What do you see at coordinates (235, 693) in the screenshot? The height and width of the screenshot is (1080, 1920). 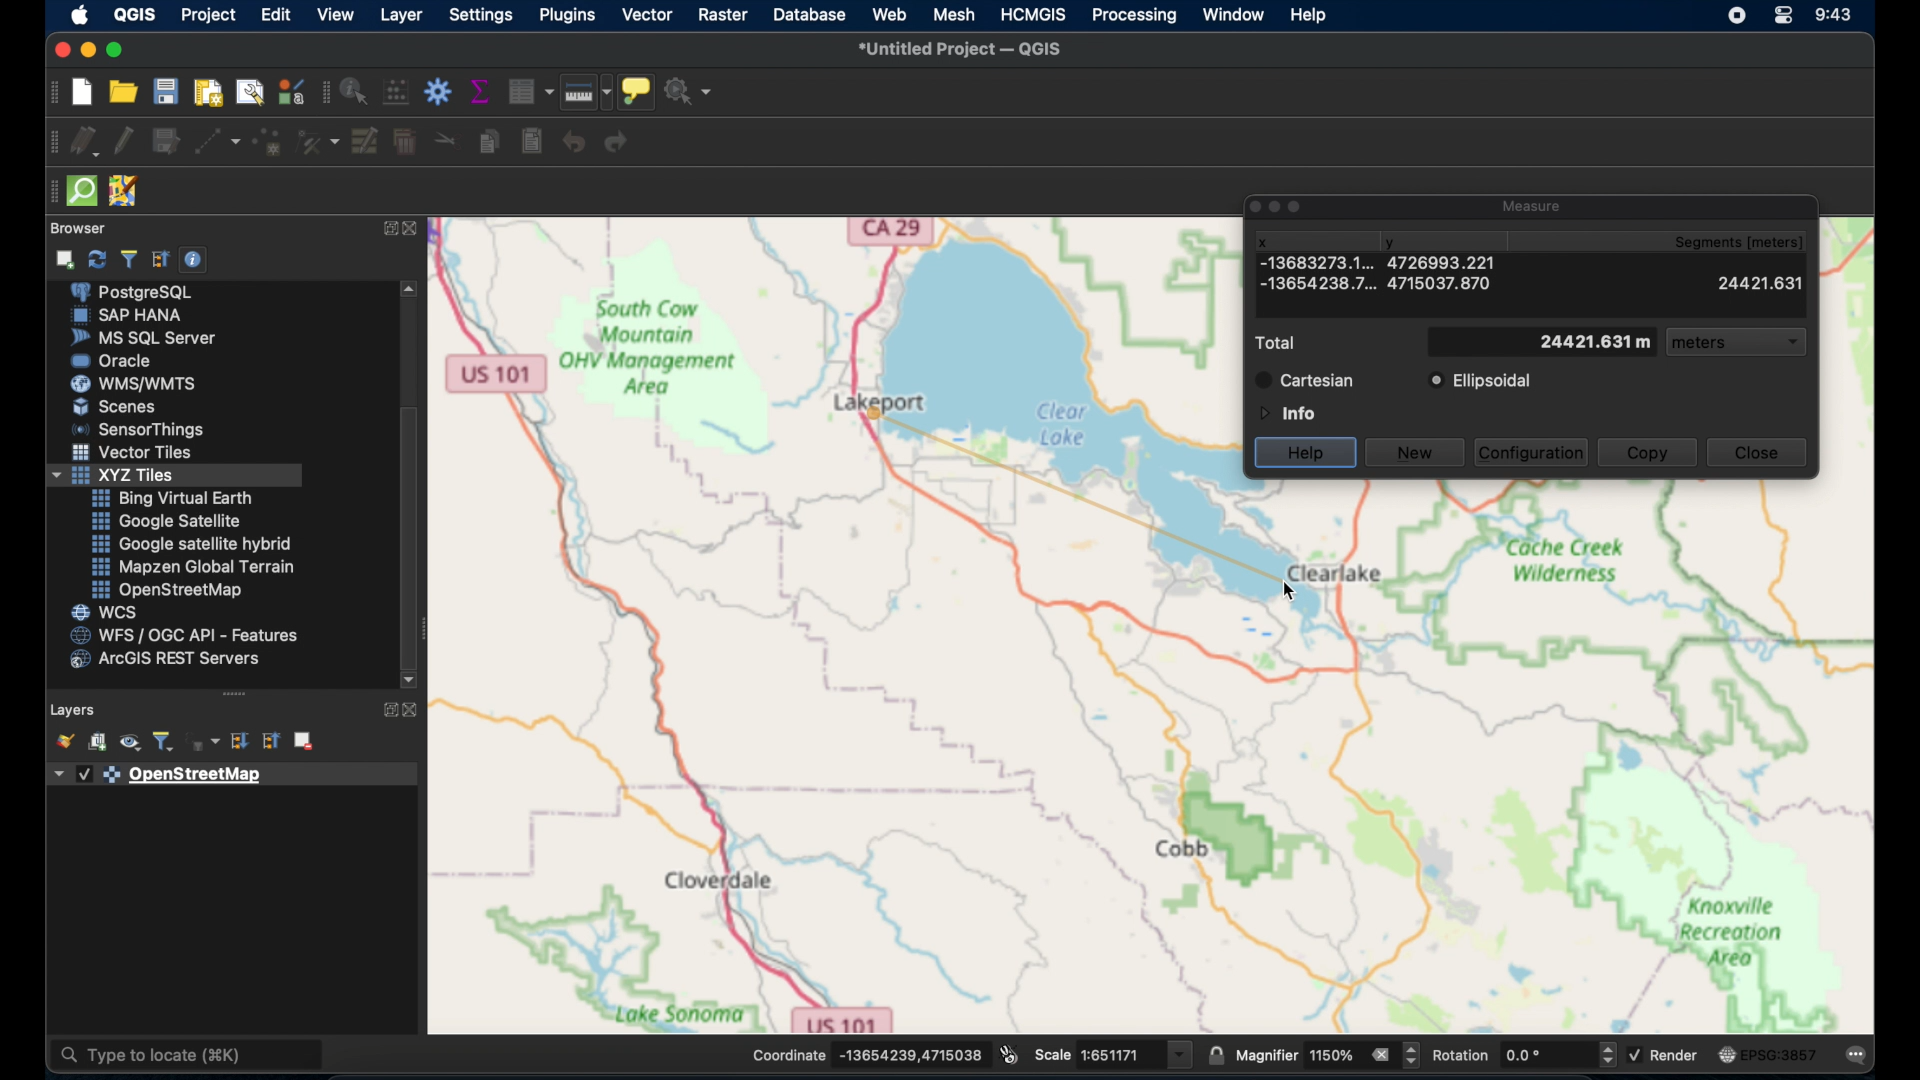 I see `drag handle` at bounding box center [235, 693].